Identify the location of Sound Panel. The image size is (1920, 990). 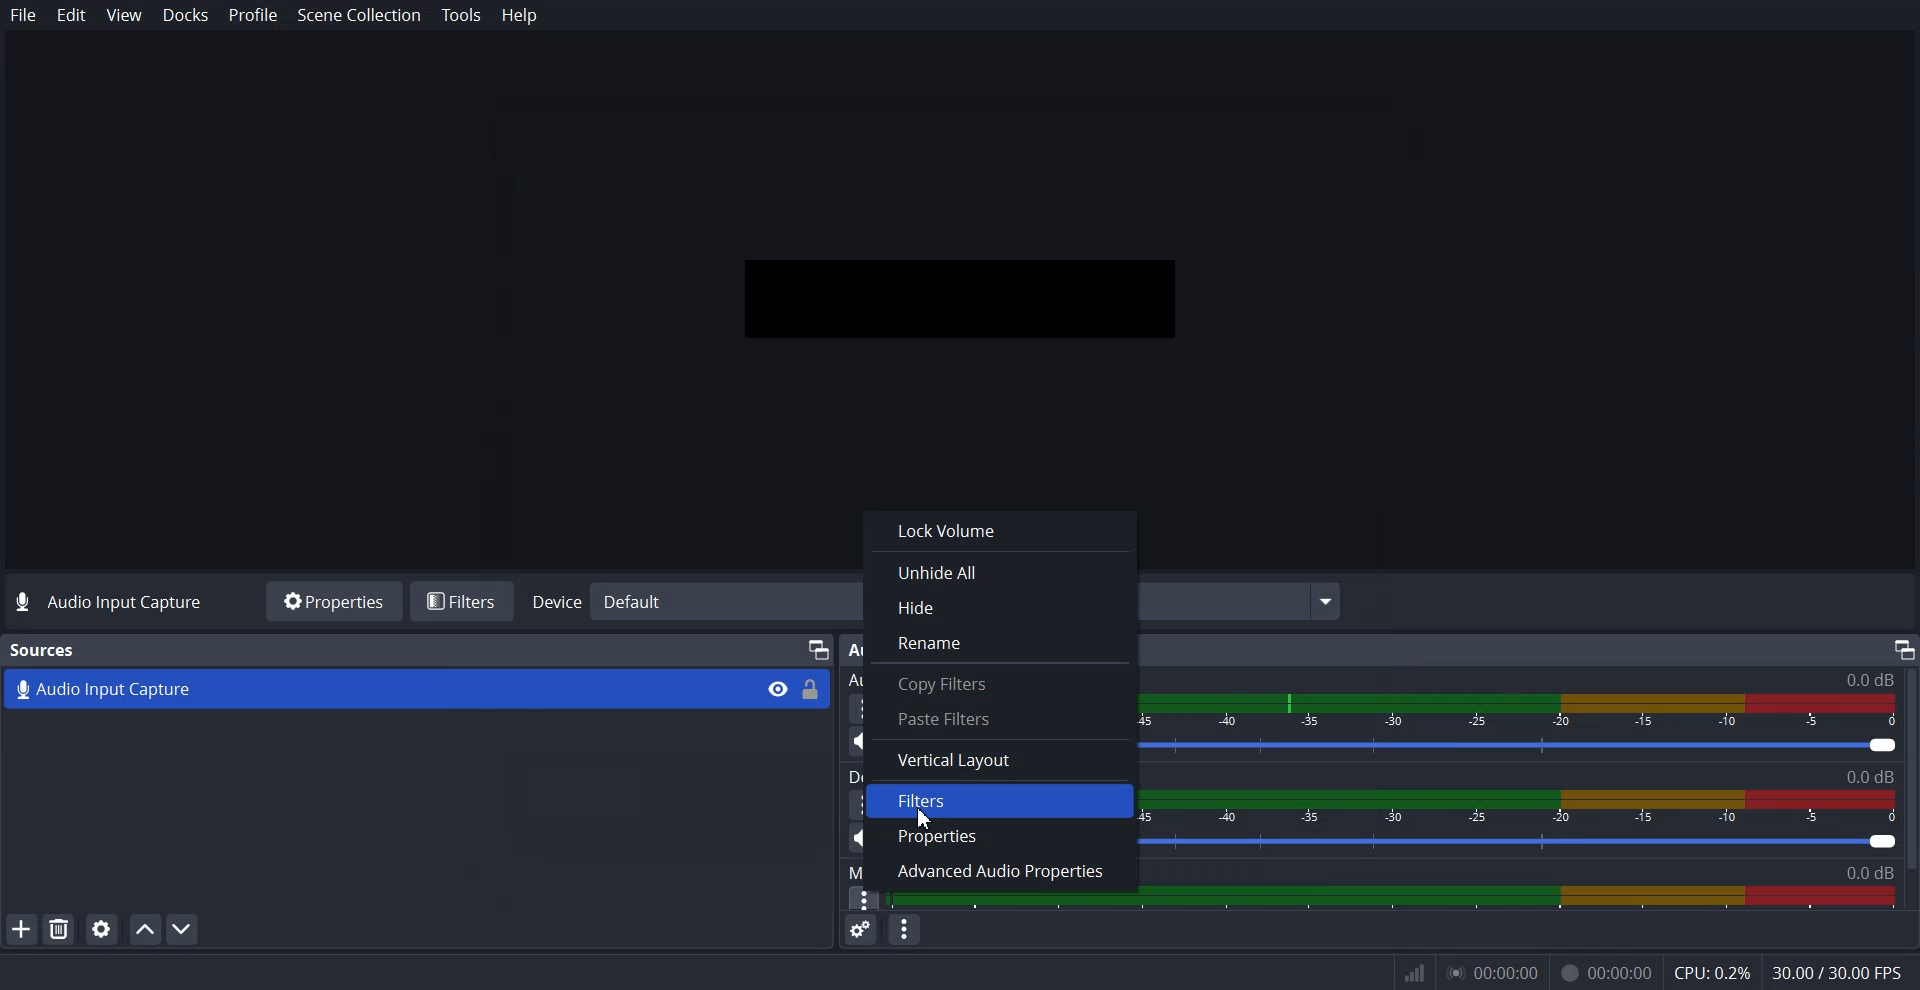
(1396, 899).